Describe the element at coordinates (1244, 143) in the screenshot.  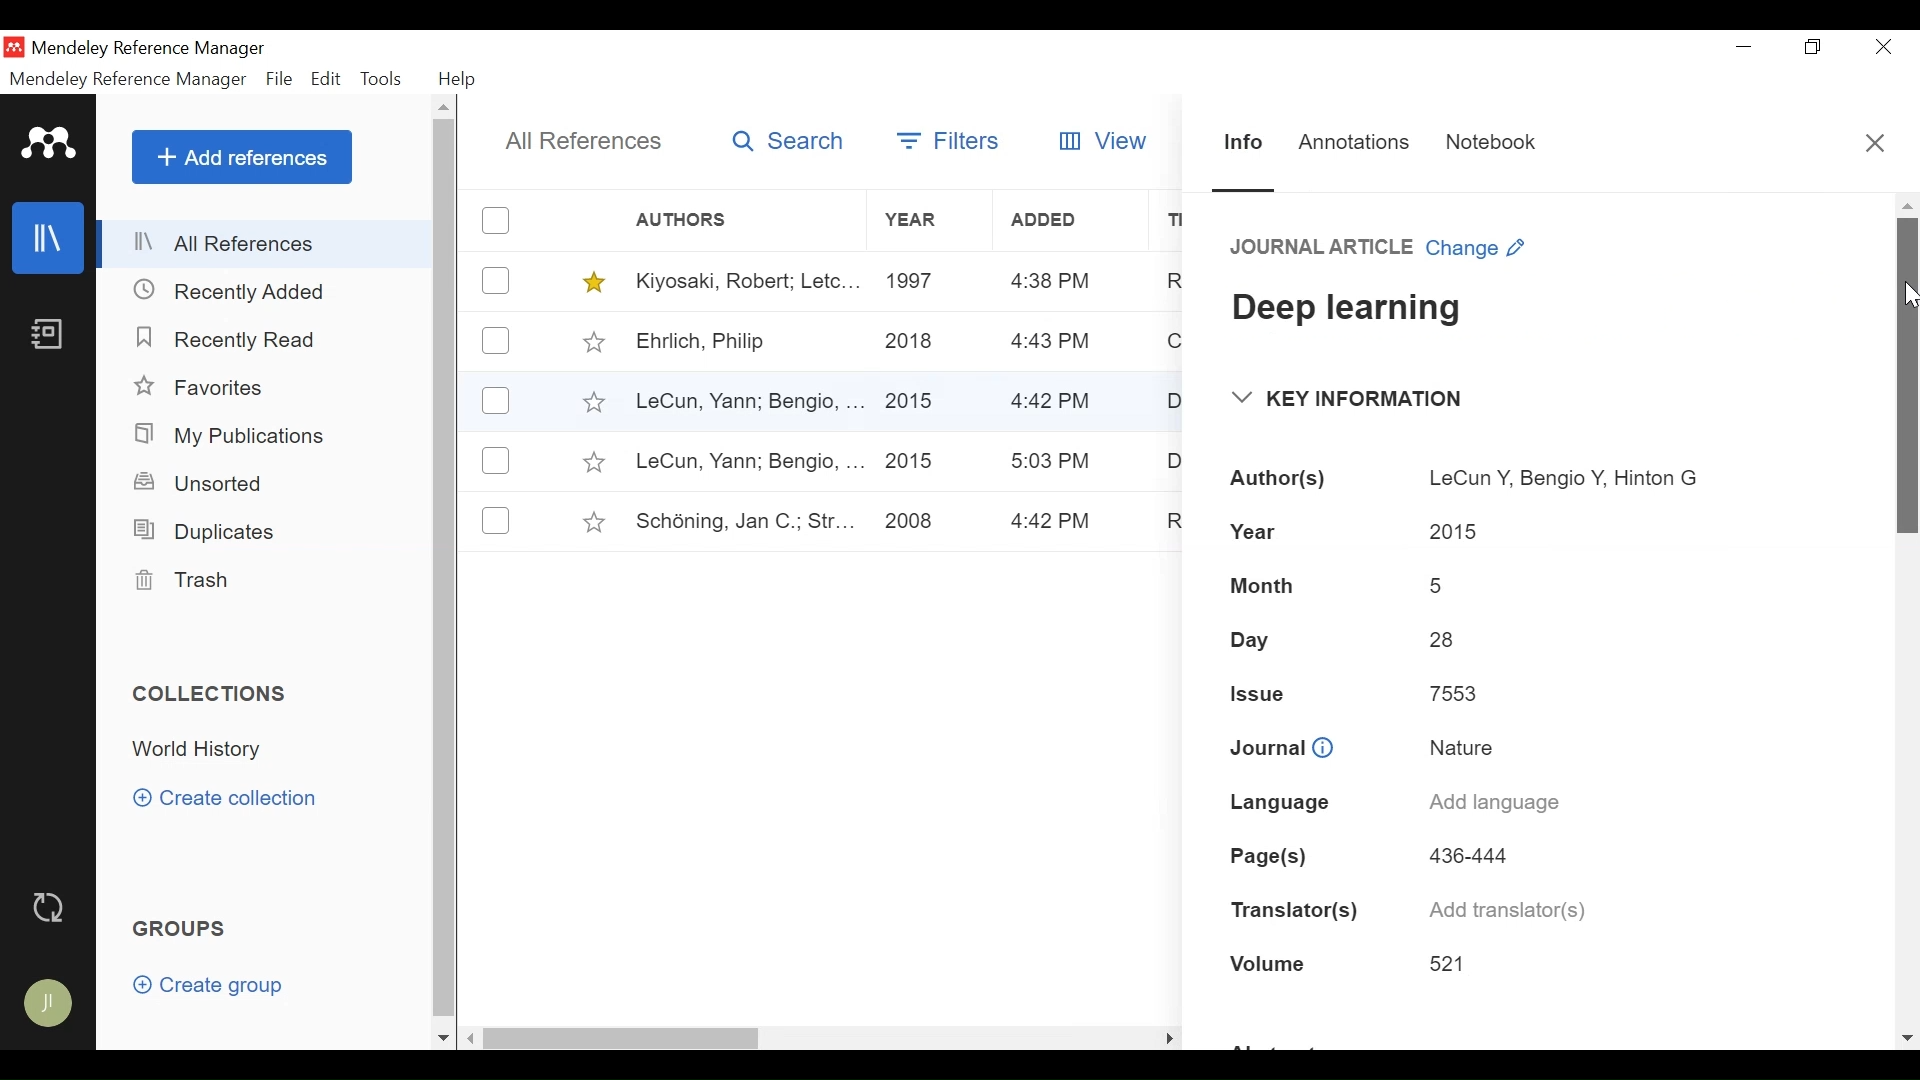
I see `Information` at that location.